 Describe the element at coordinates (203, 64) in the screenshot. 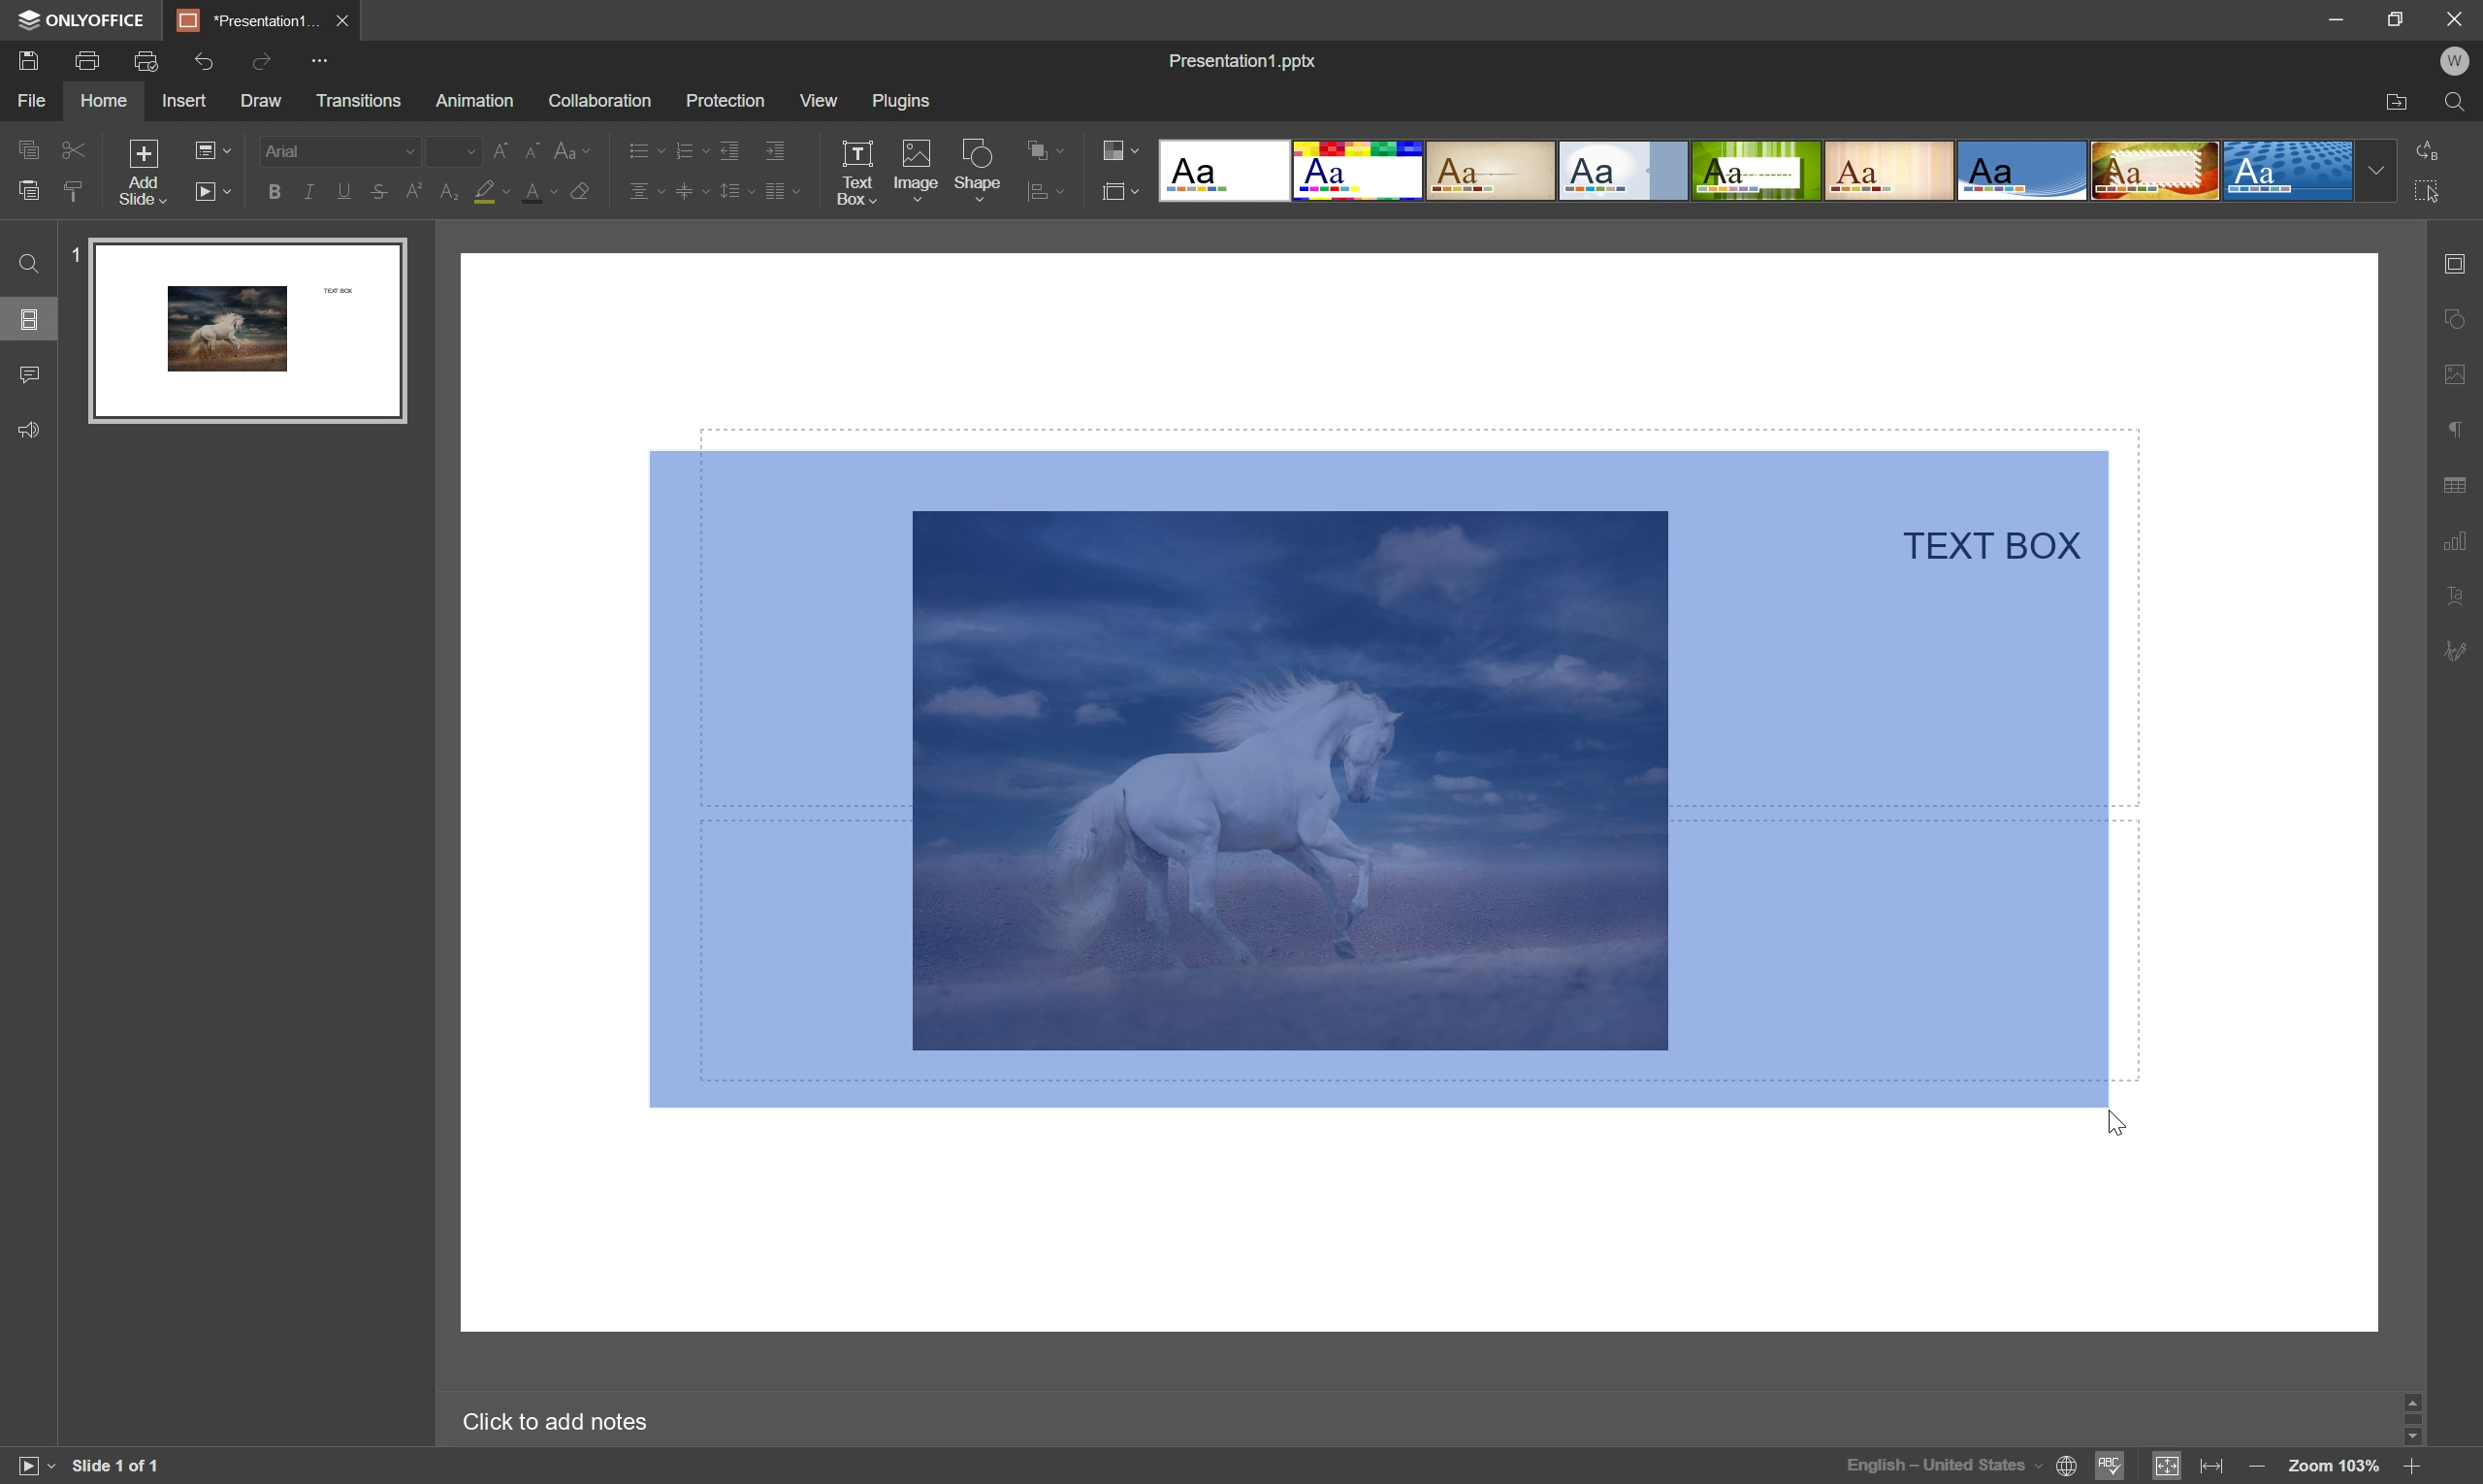

I see `undo` at that location.